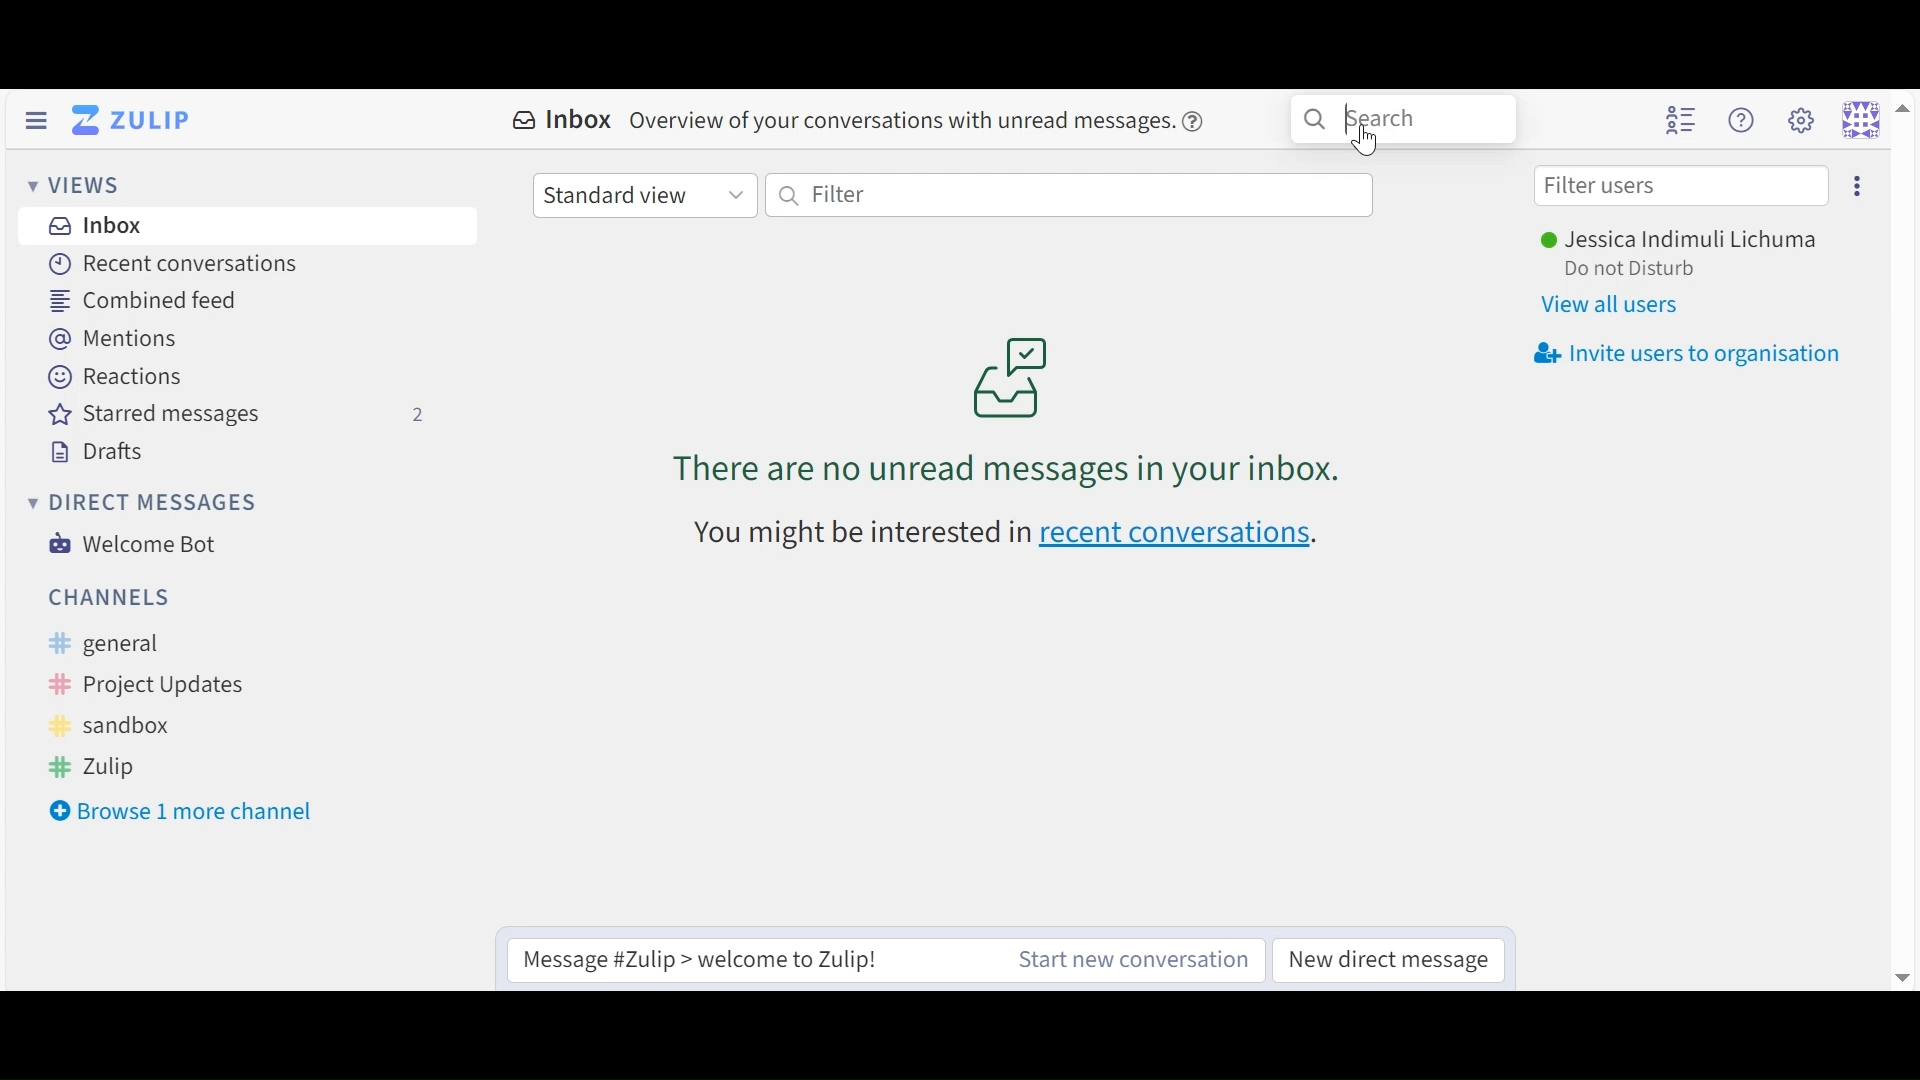 This screenshot has width=1920, height=1080. Describe the element at coordinates (1136, 958) in the screenshot. I see `Start new conversation` at that location.